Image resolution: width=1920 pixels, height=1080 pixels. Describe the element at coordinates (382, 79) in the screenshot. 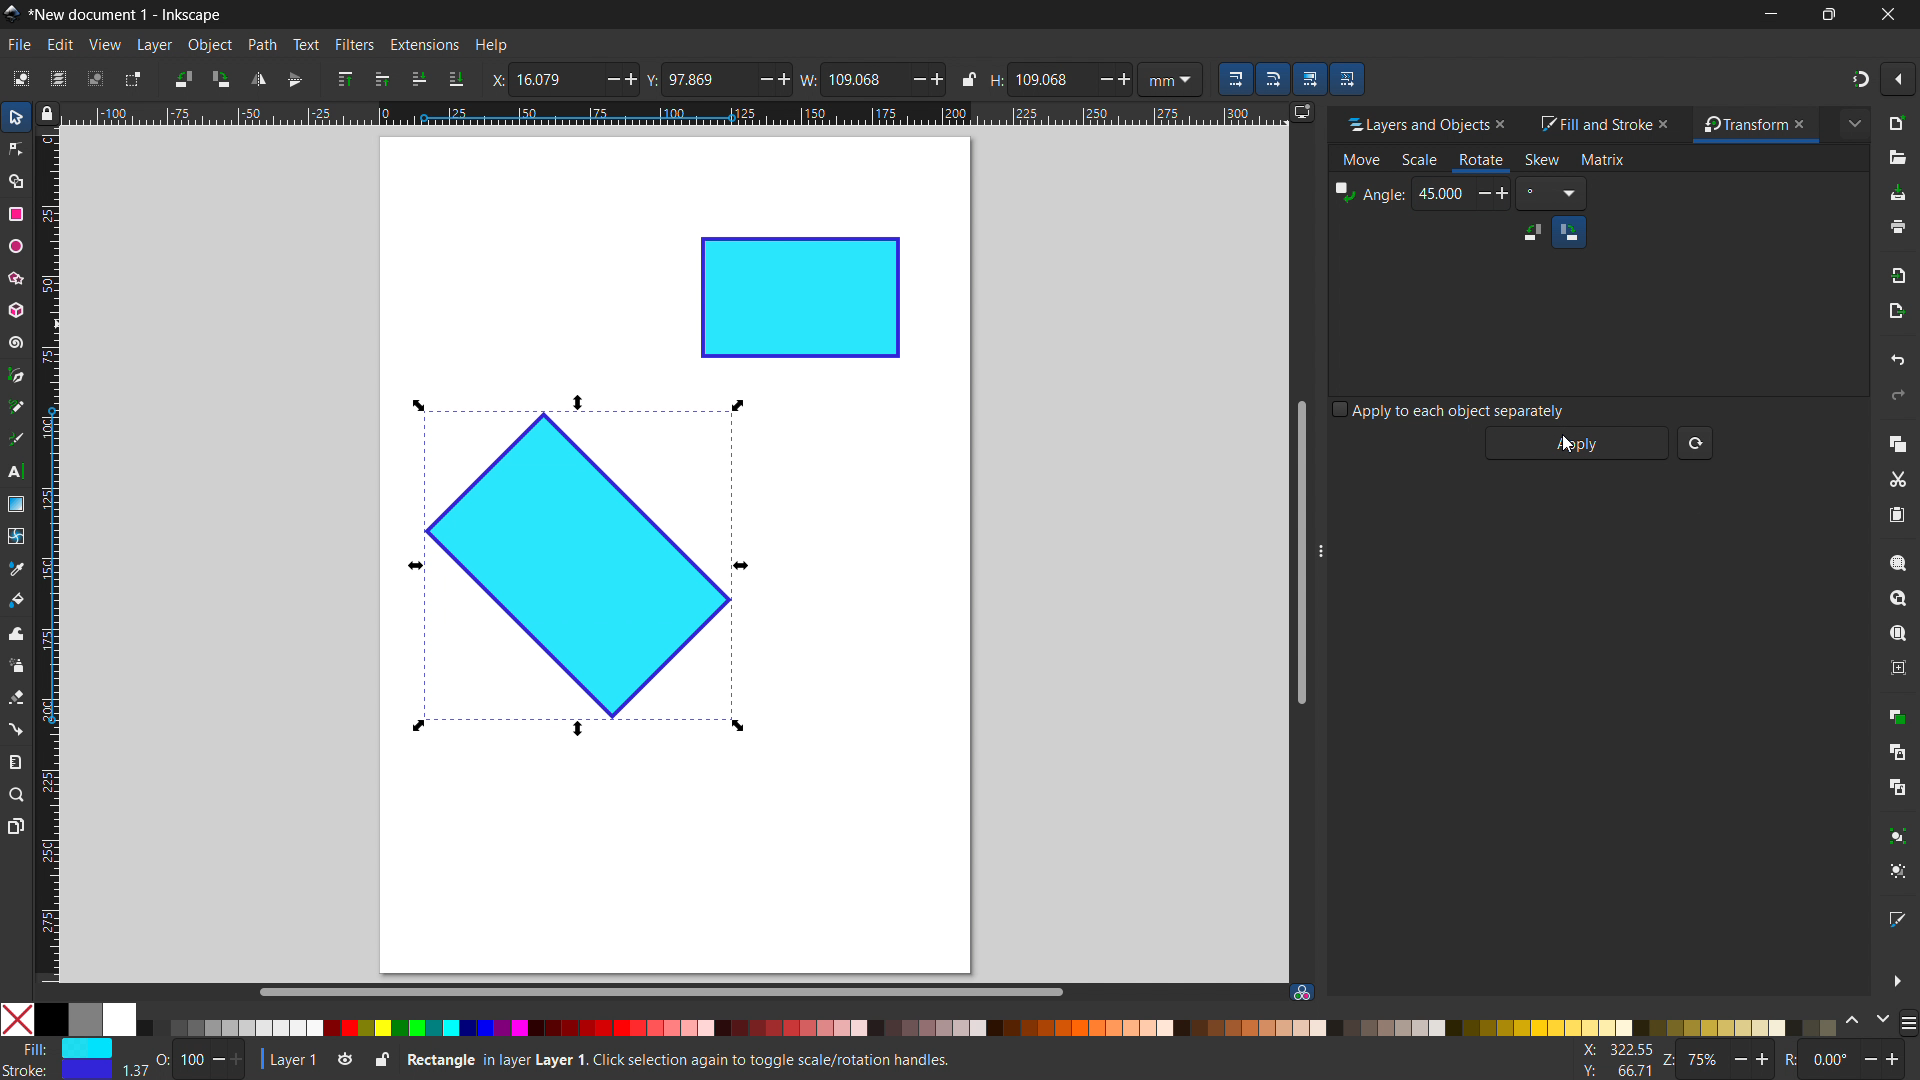

I see `raise` at that location.